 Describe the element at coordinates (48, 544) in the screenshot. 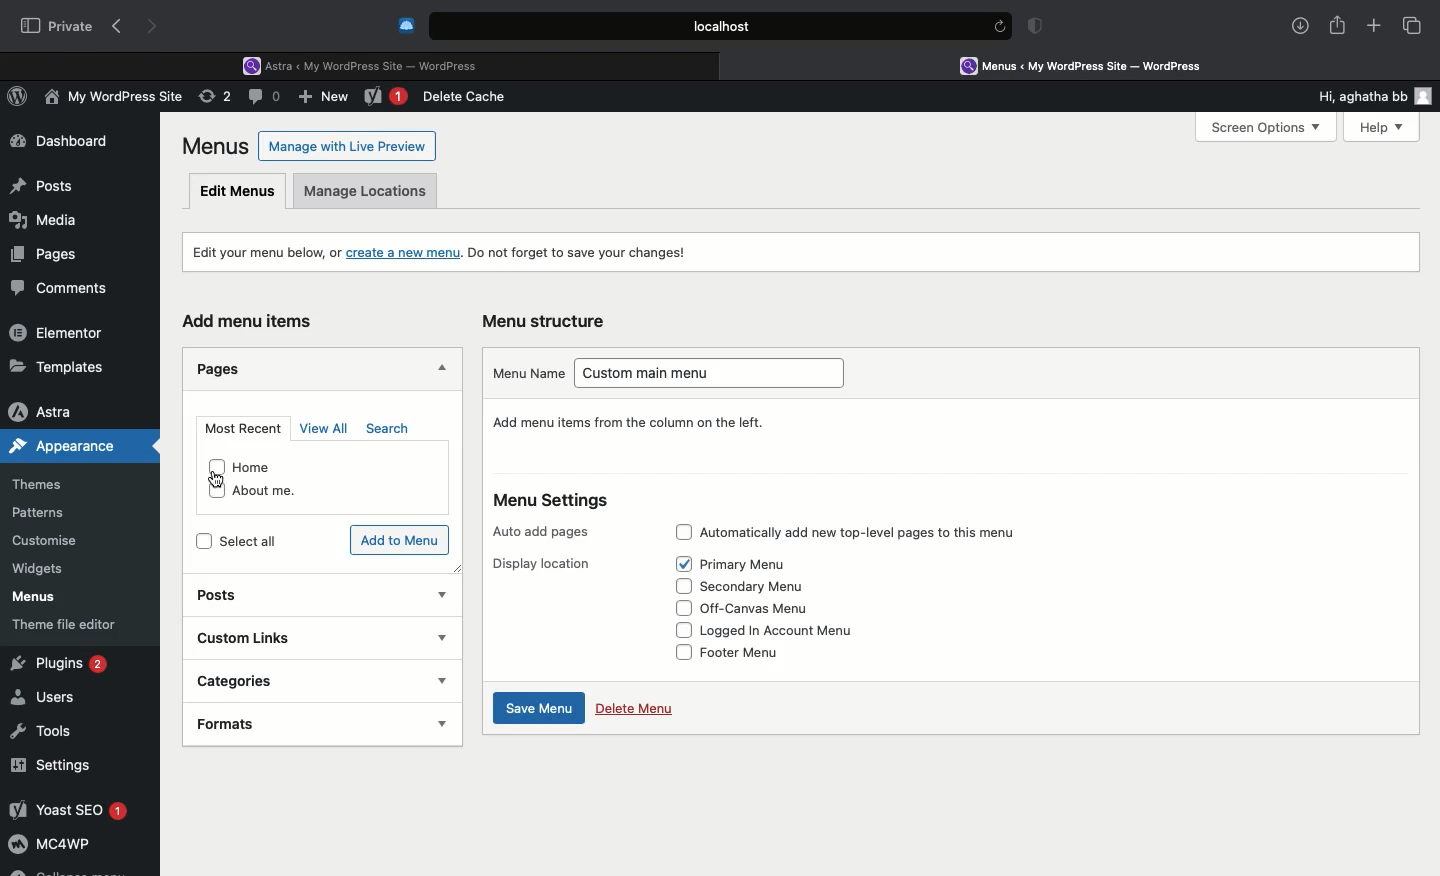

I see `Customize` at that location.